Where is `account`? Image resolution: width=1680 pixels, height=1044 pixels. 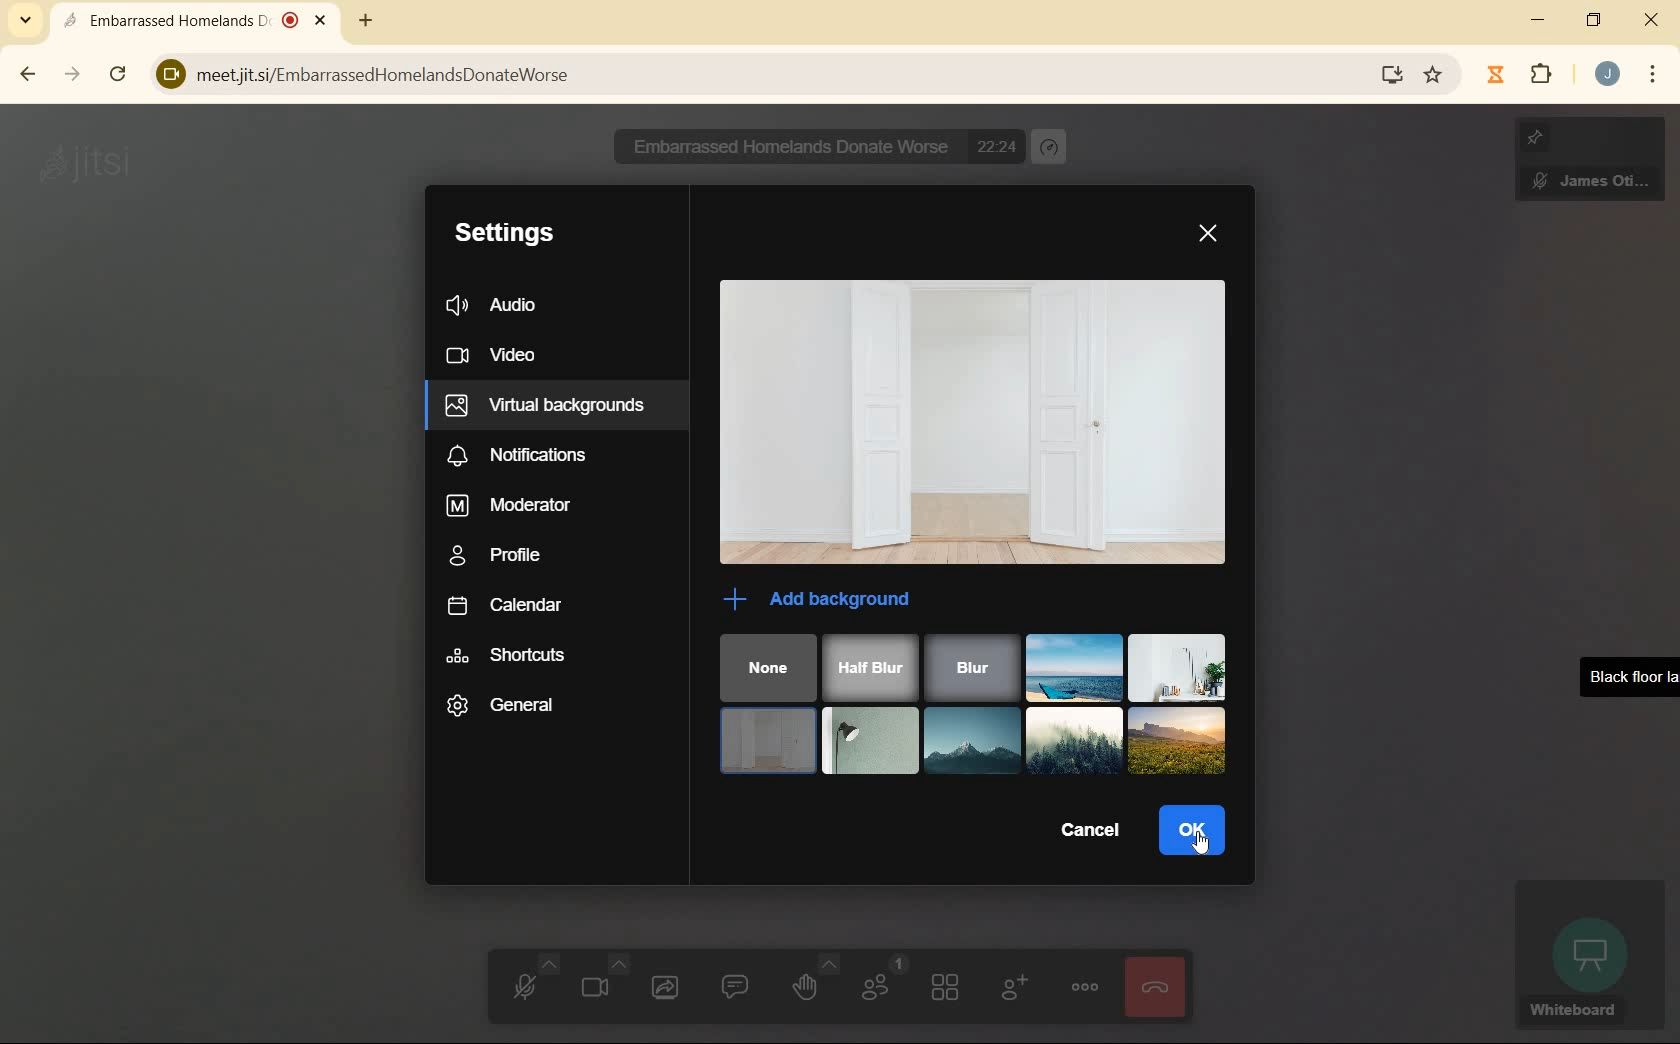
account is located at coordinates (1607, 73).